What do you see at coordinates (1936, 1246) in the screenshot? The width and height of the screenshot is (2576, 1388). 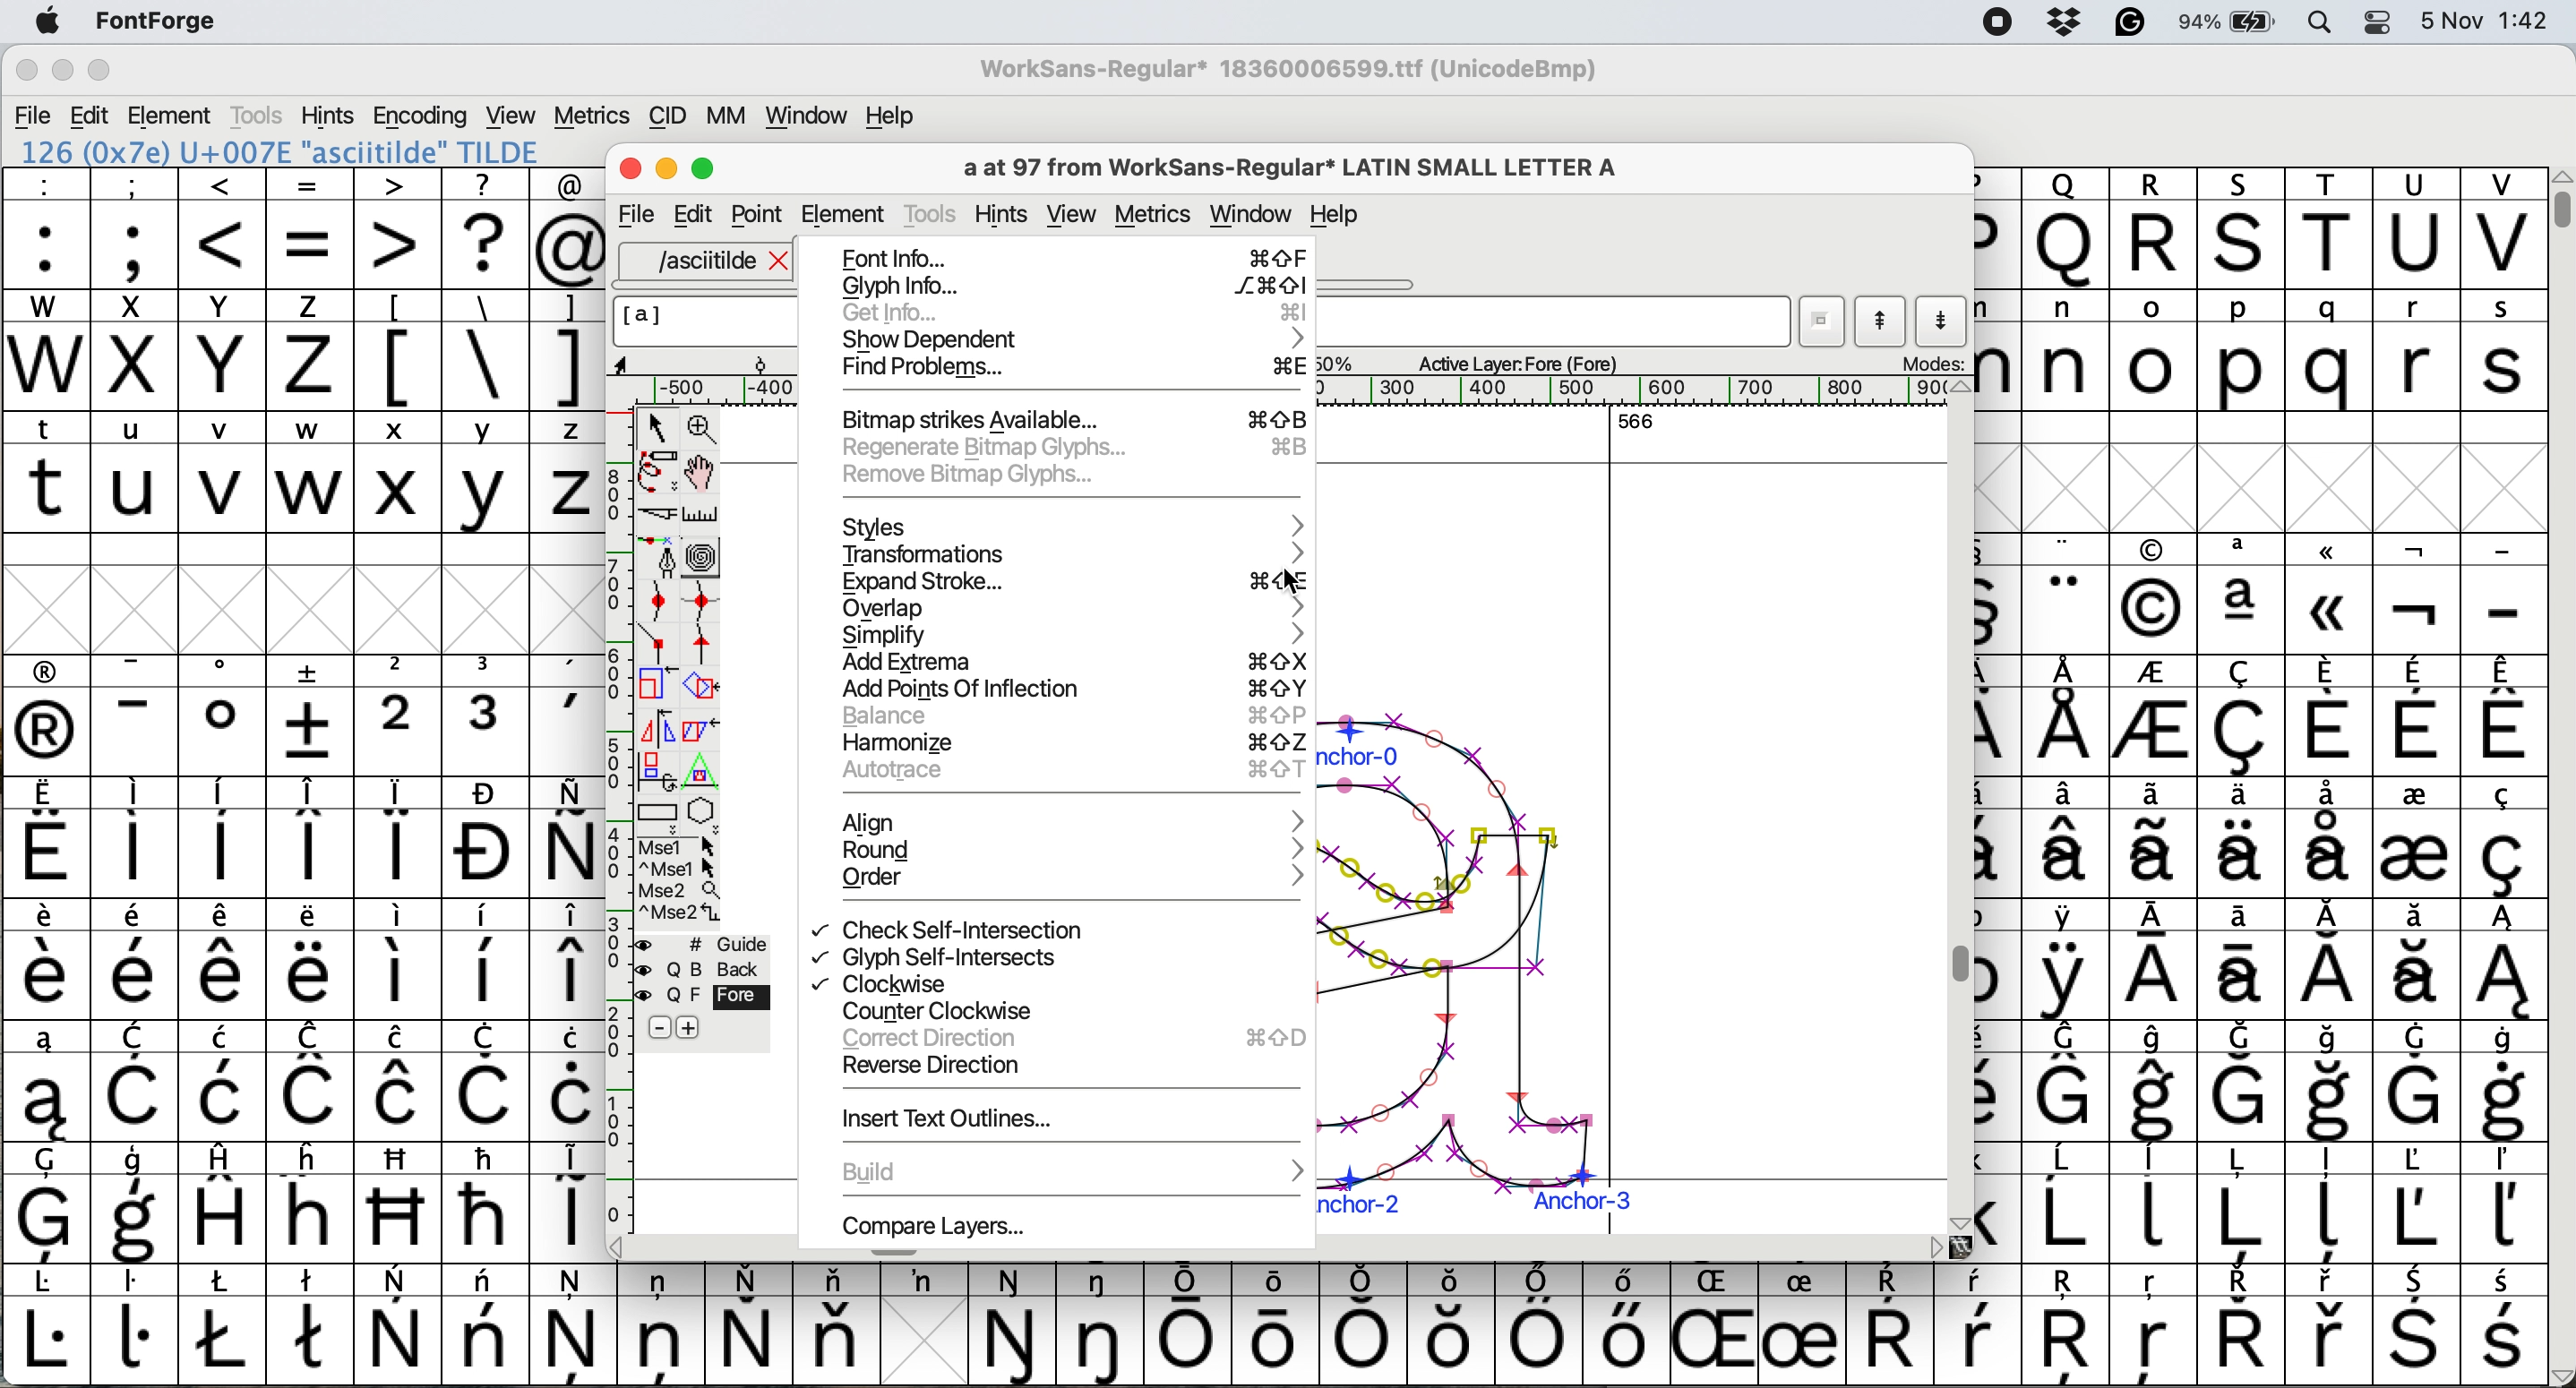 I see `scroll button` at bounding box center [1936, 1246].